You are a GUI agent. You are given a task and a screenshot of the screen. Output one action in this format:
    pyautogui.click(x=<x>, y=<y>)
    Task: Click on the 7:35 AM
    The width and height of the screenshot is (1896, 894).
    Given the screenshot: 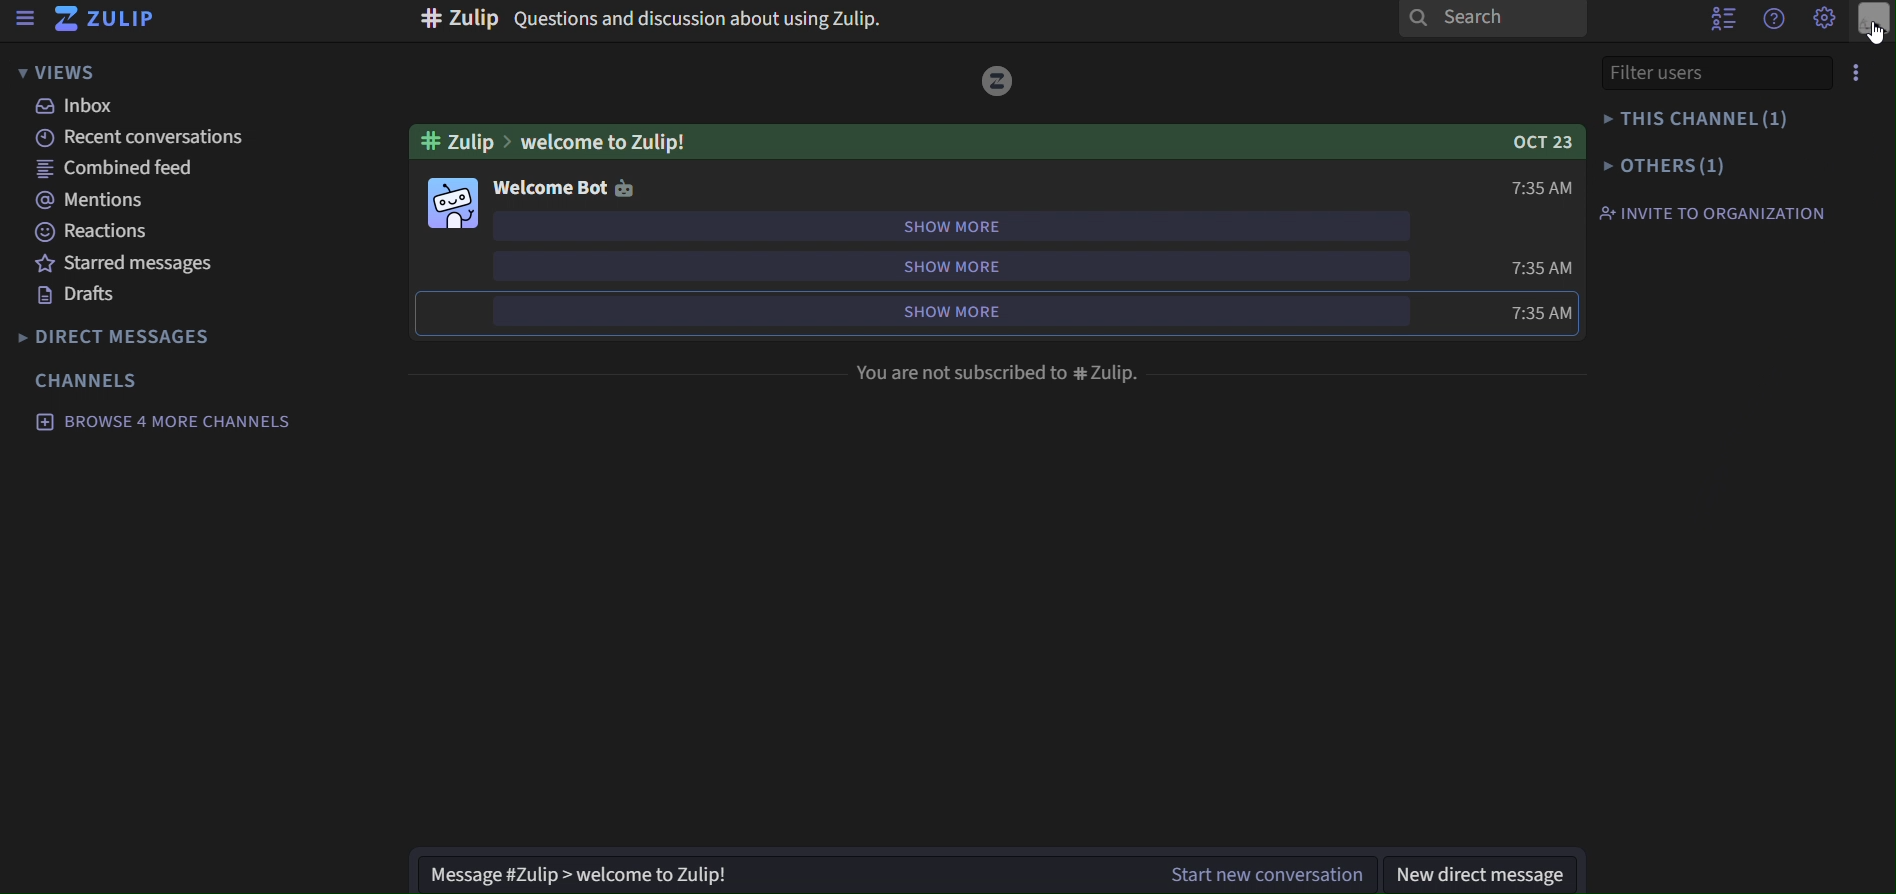 What is the action you would take?
    pyautogui.click(x=1545, y=312)
    